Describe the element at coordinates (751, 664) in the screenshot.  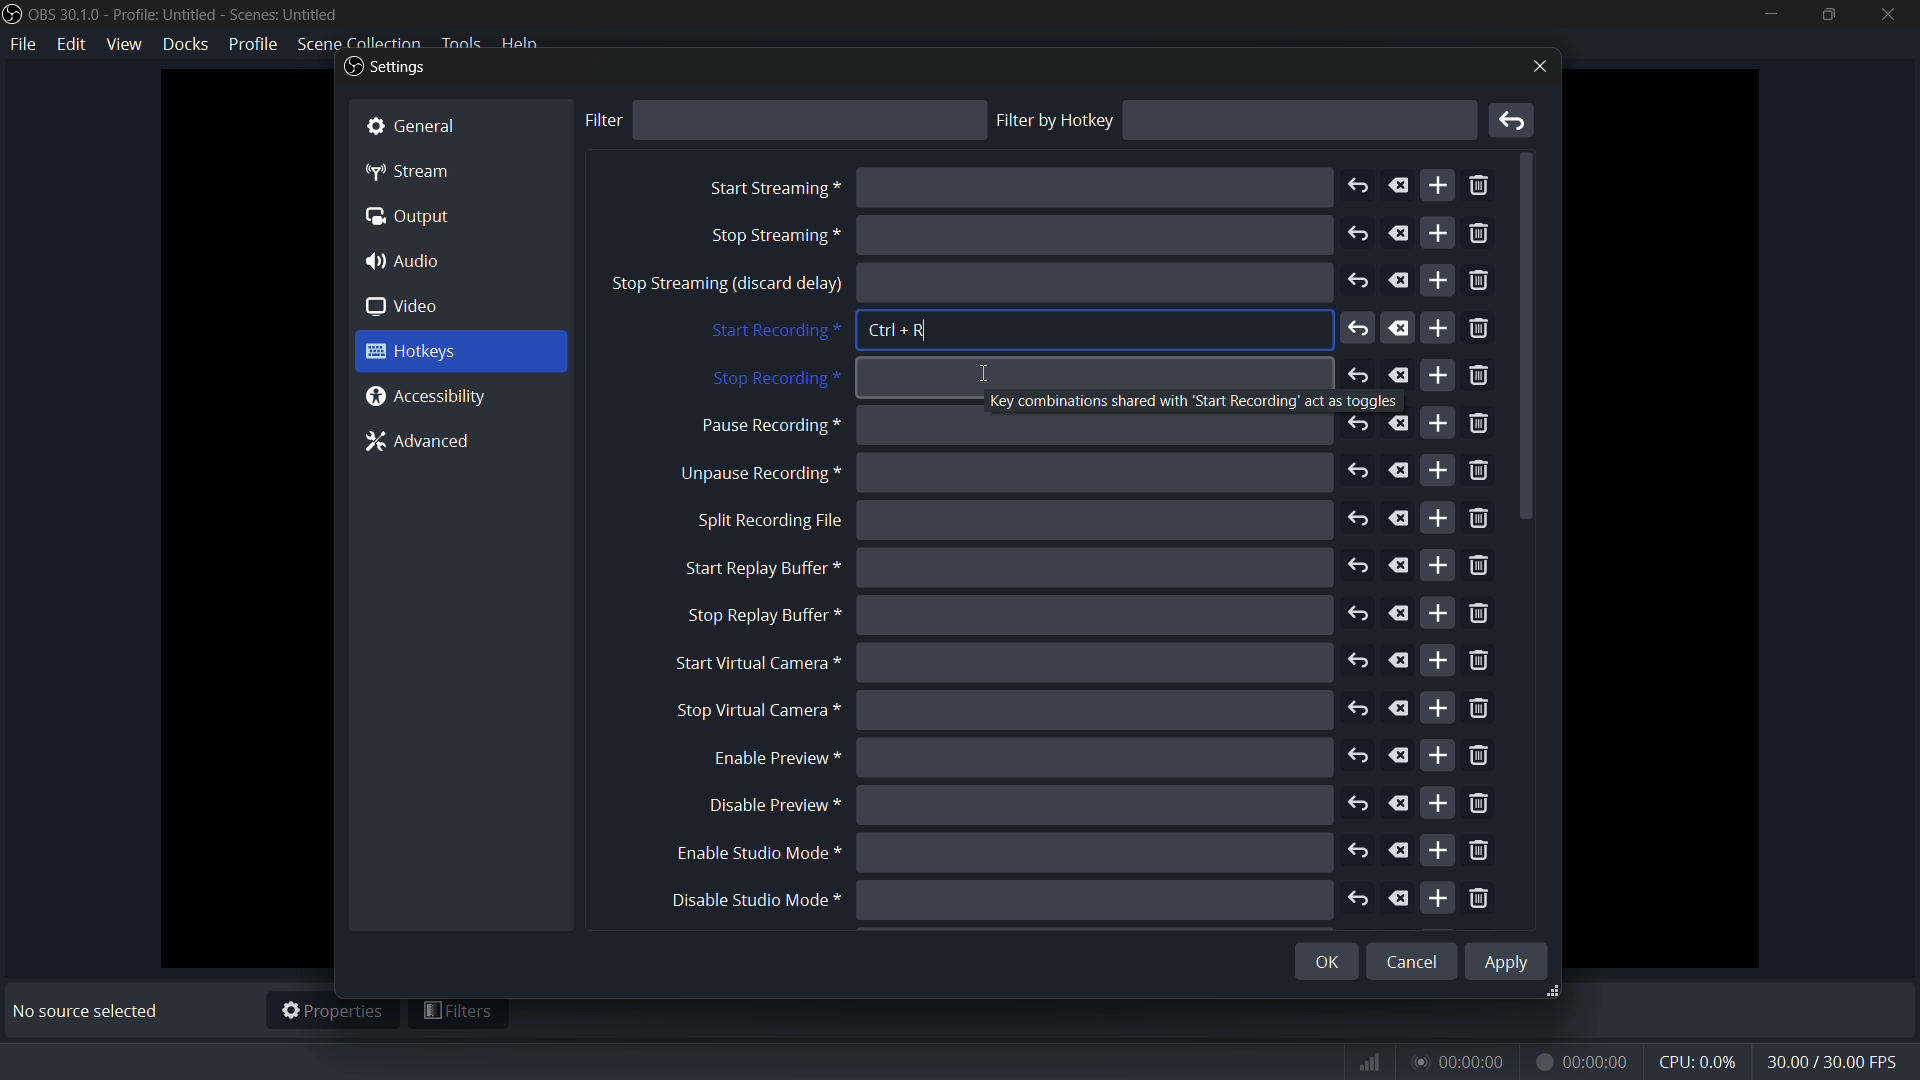
I see `start virtual camera` at that location.